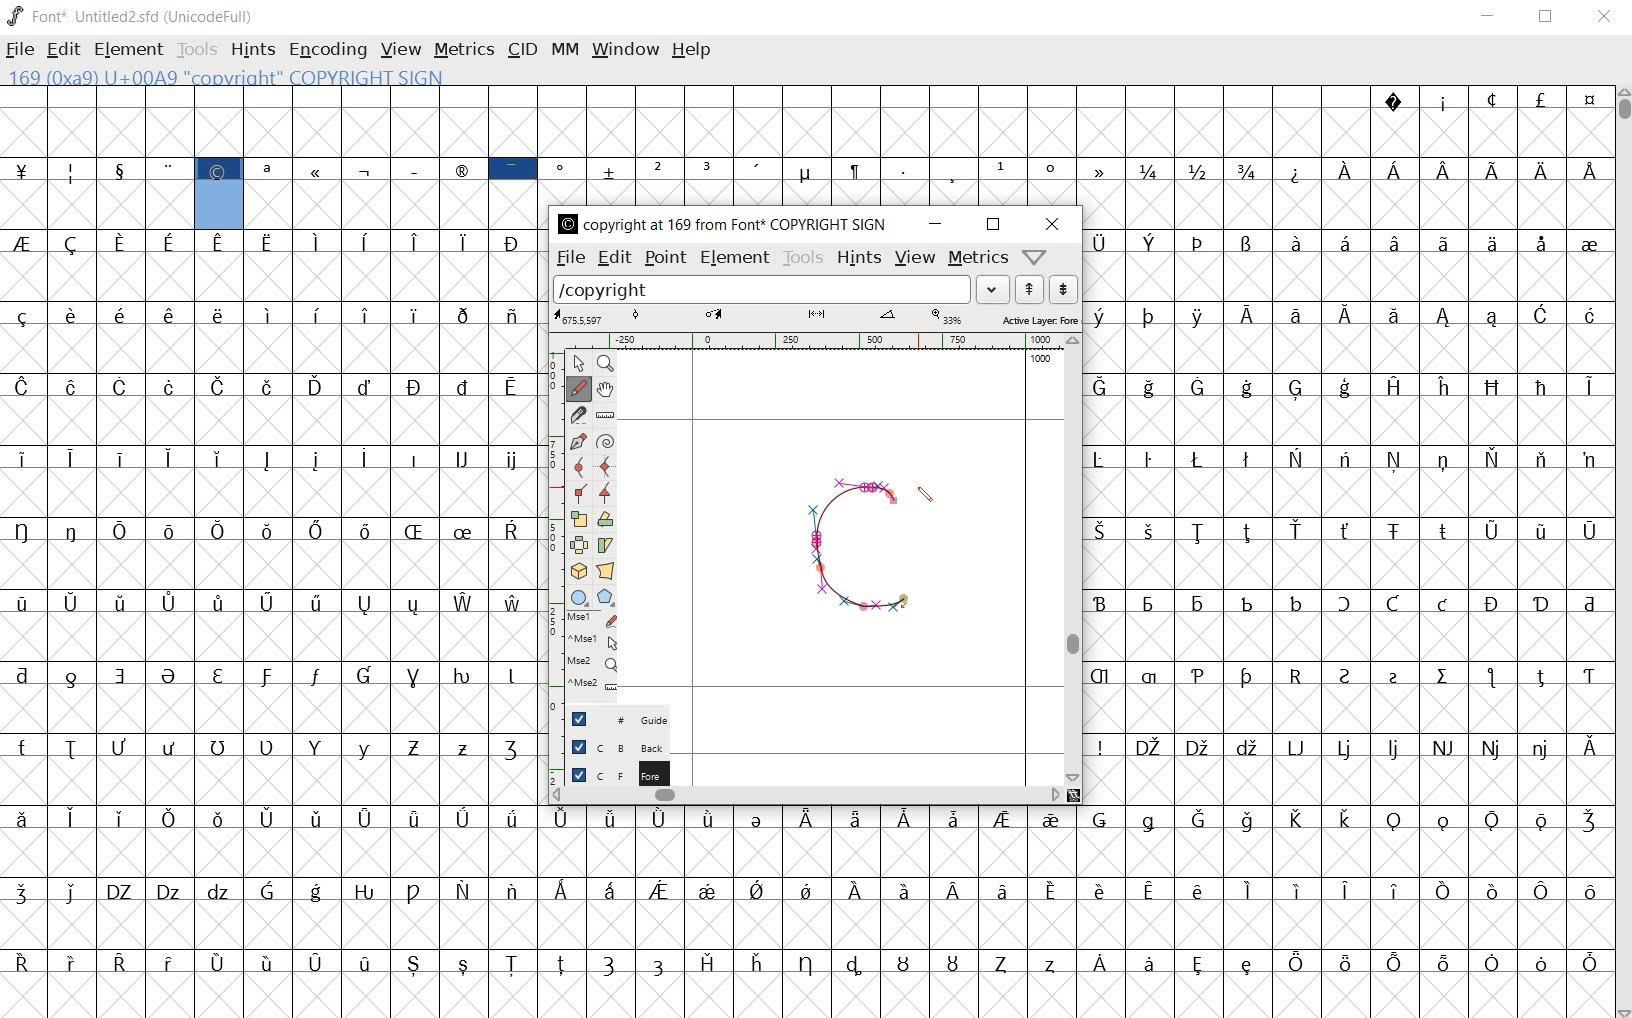 The image size is (1632, 1018). What do you see at coordinates (805, 794) in the screenshot?
I see `scrollbar` at bounding box center [805, 794].